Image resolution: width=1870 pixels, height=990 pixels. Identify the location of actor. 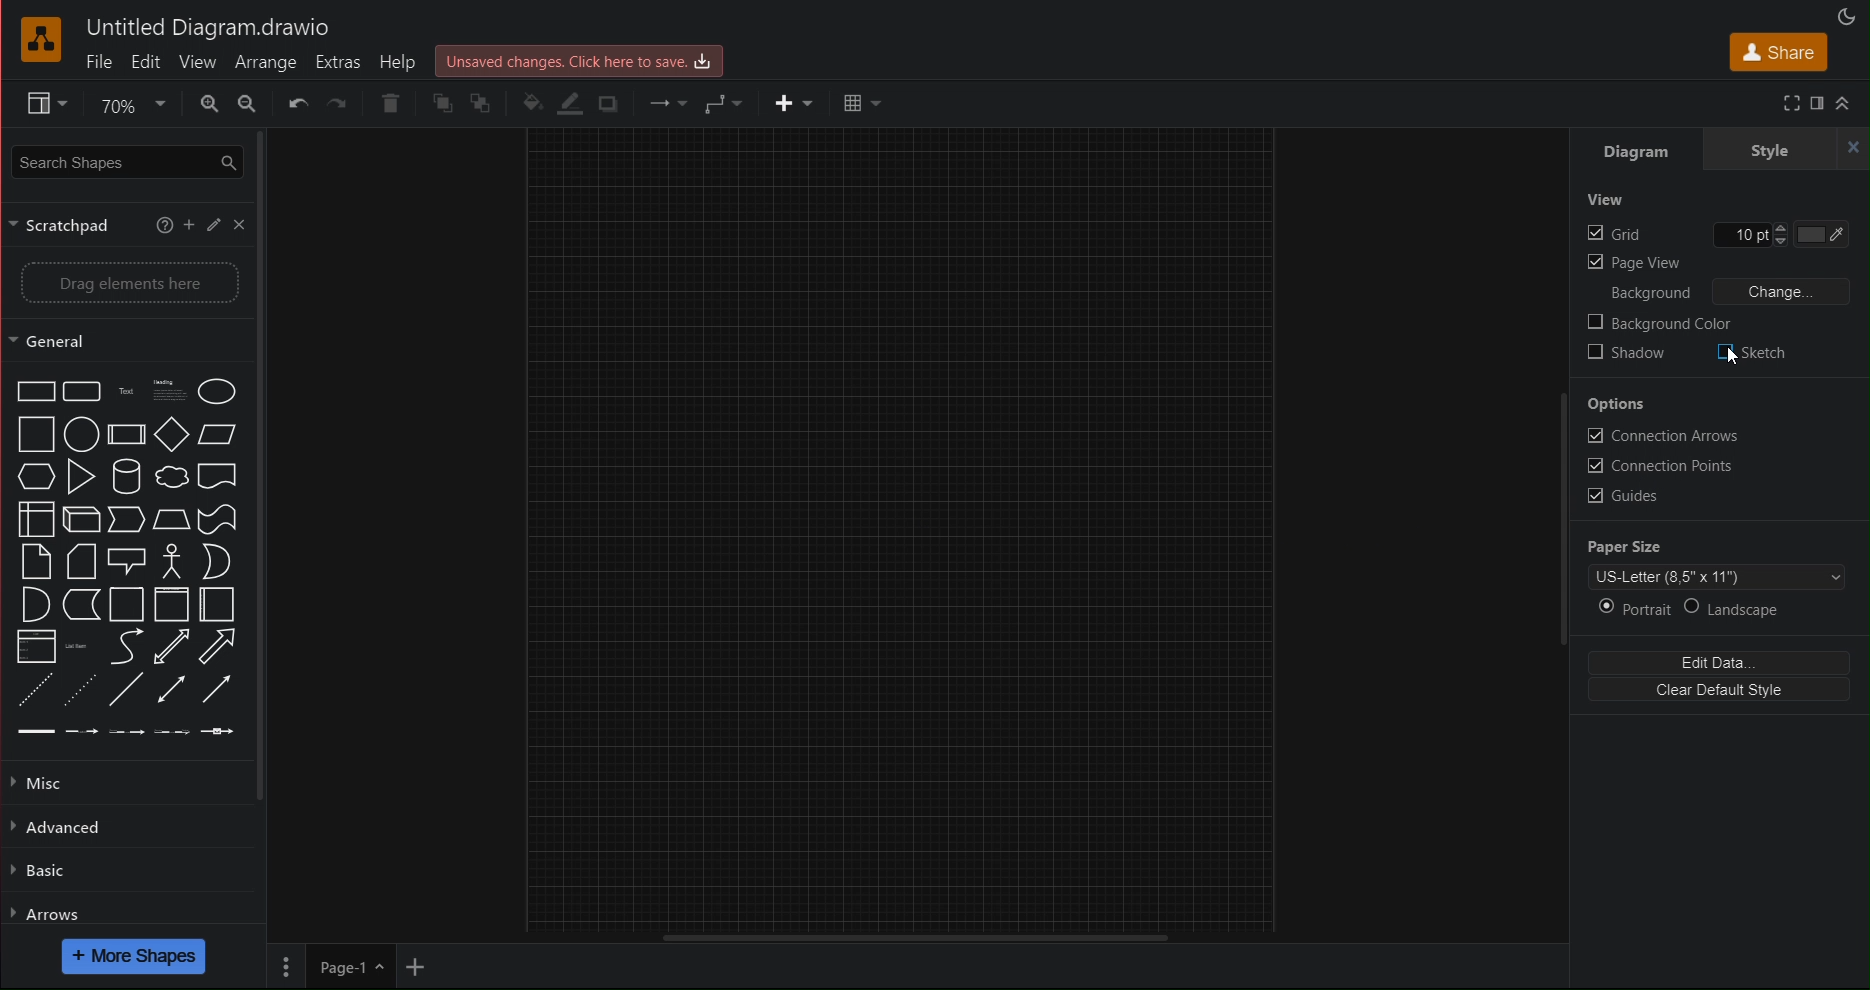
(172, 561).